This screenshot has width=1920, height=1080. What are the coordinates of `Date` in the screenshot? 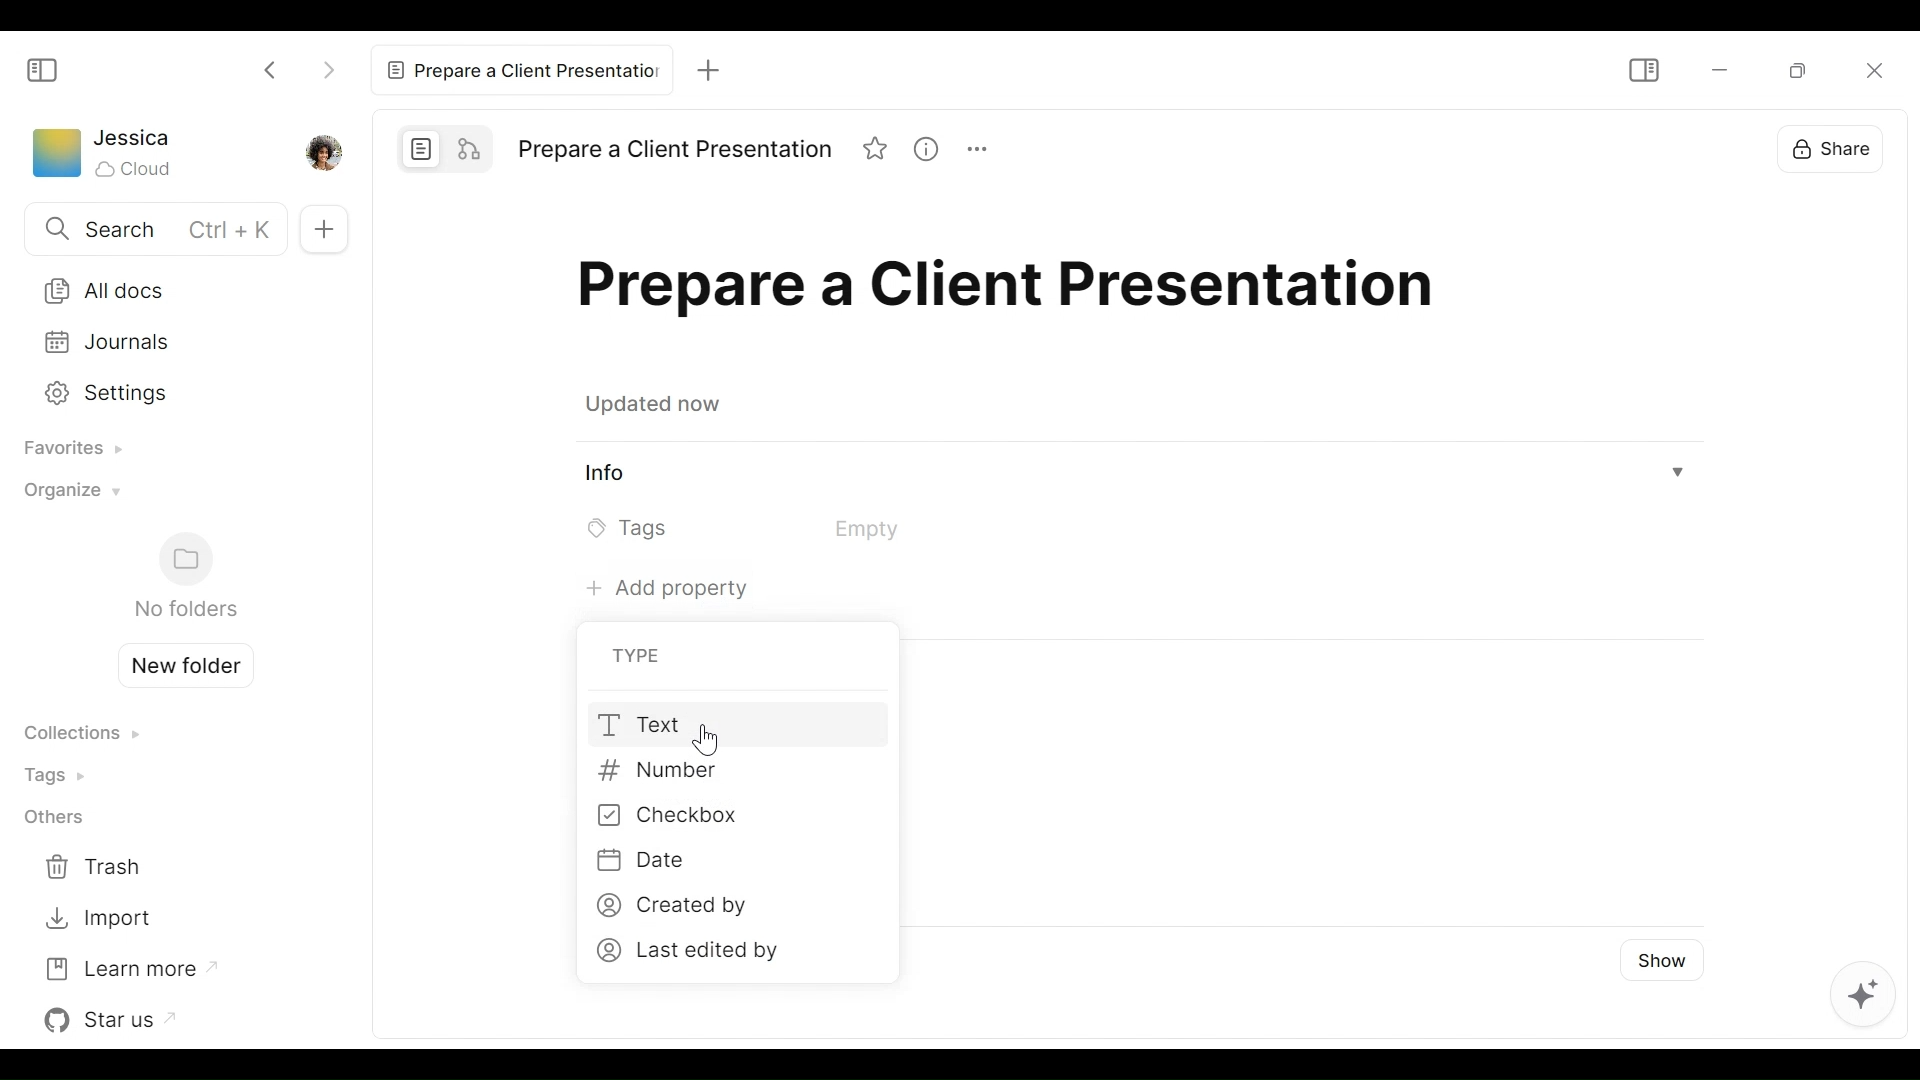 It's located at (730, 860).